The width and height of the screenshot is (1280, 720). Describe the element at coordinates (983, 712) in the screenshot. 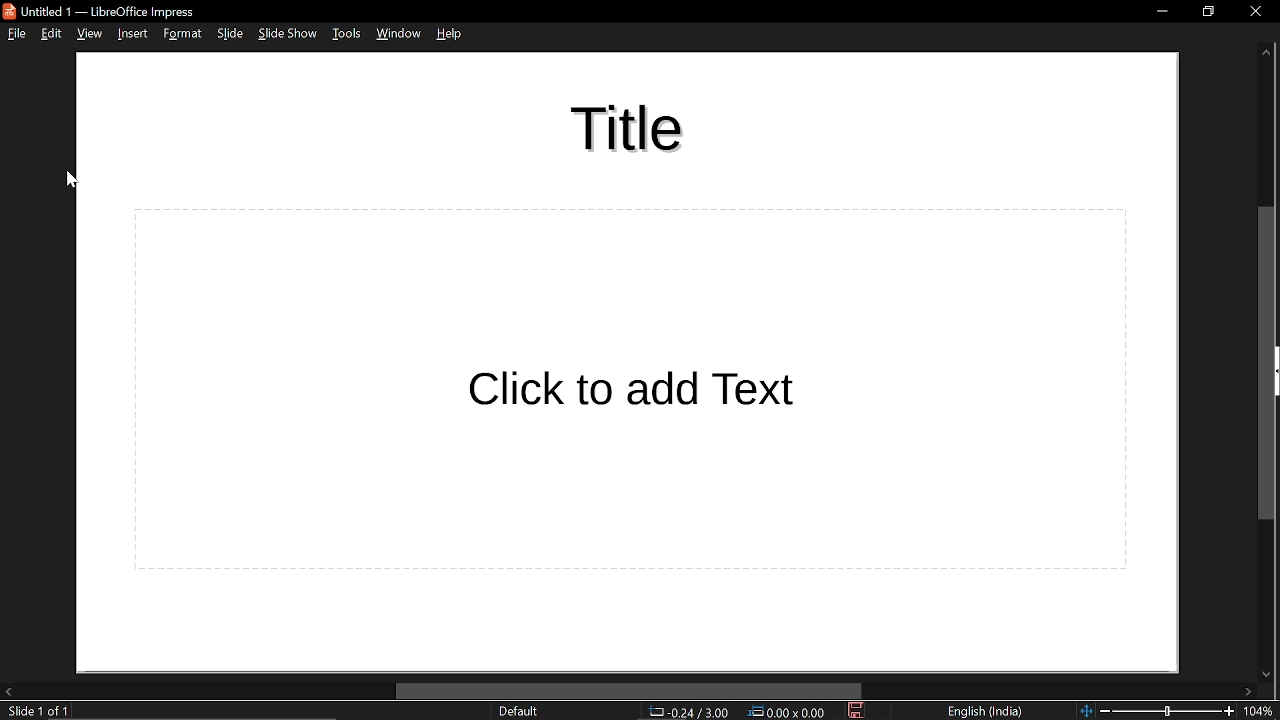

I see `language` at that location.